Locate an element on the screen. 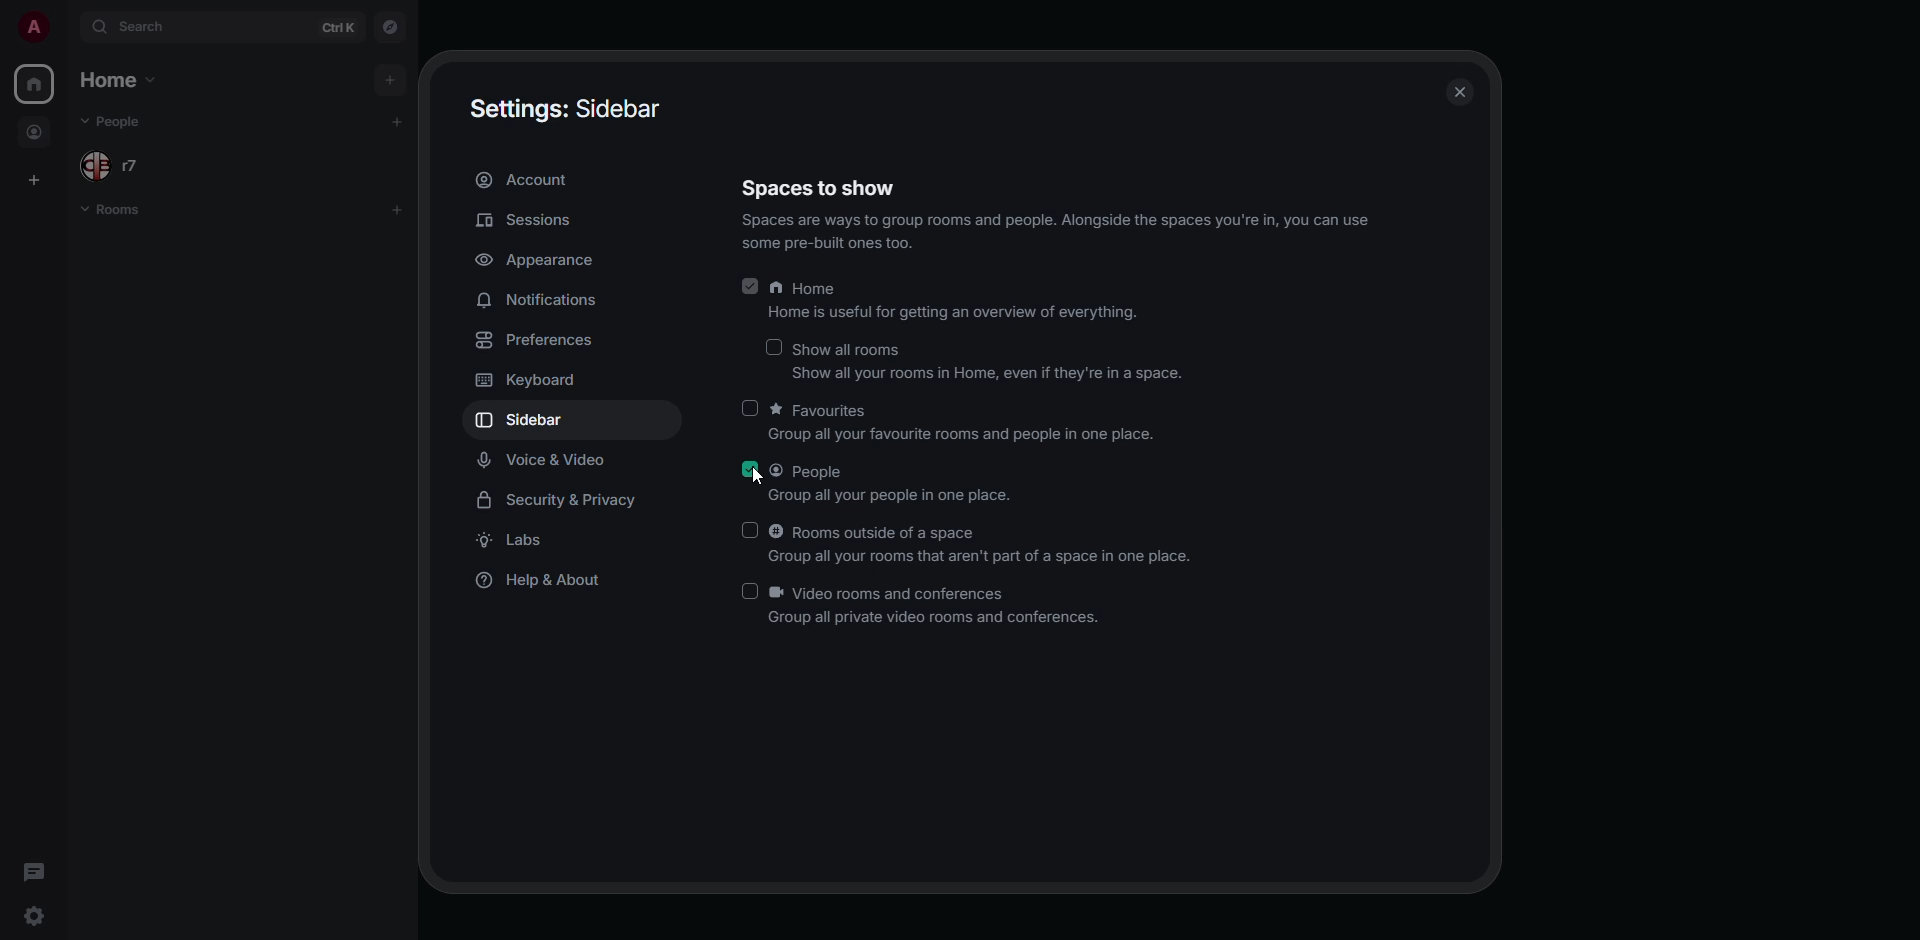 The width and height of the screenshot is (1920, 940). home is located at coordinates (37, 85).